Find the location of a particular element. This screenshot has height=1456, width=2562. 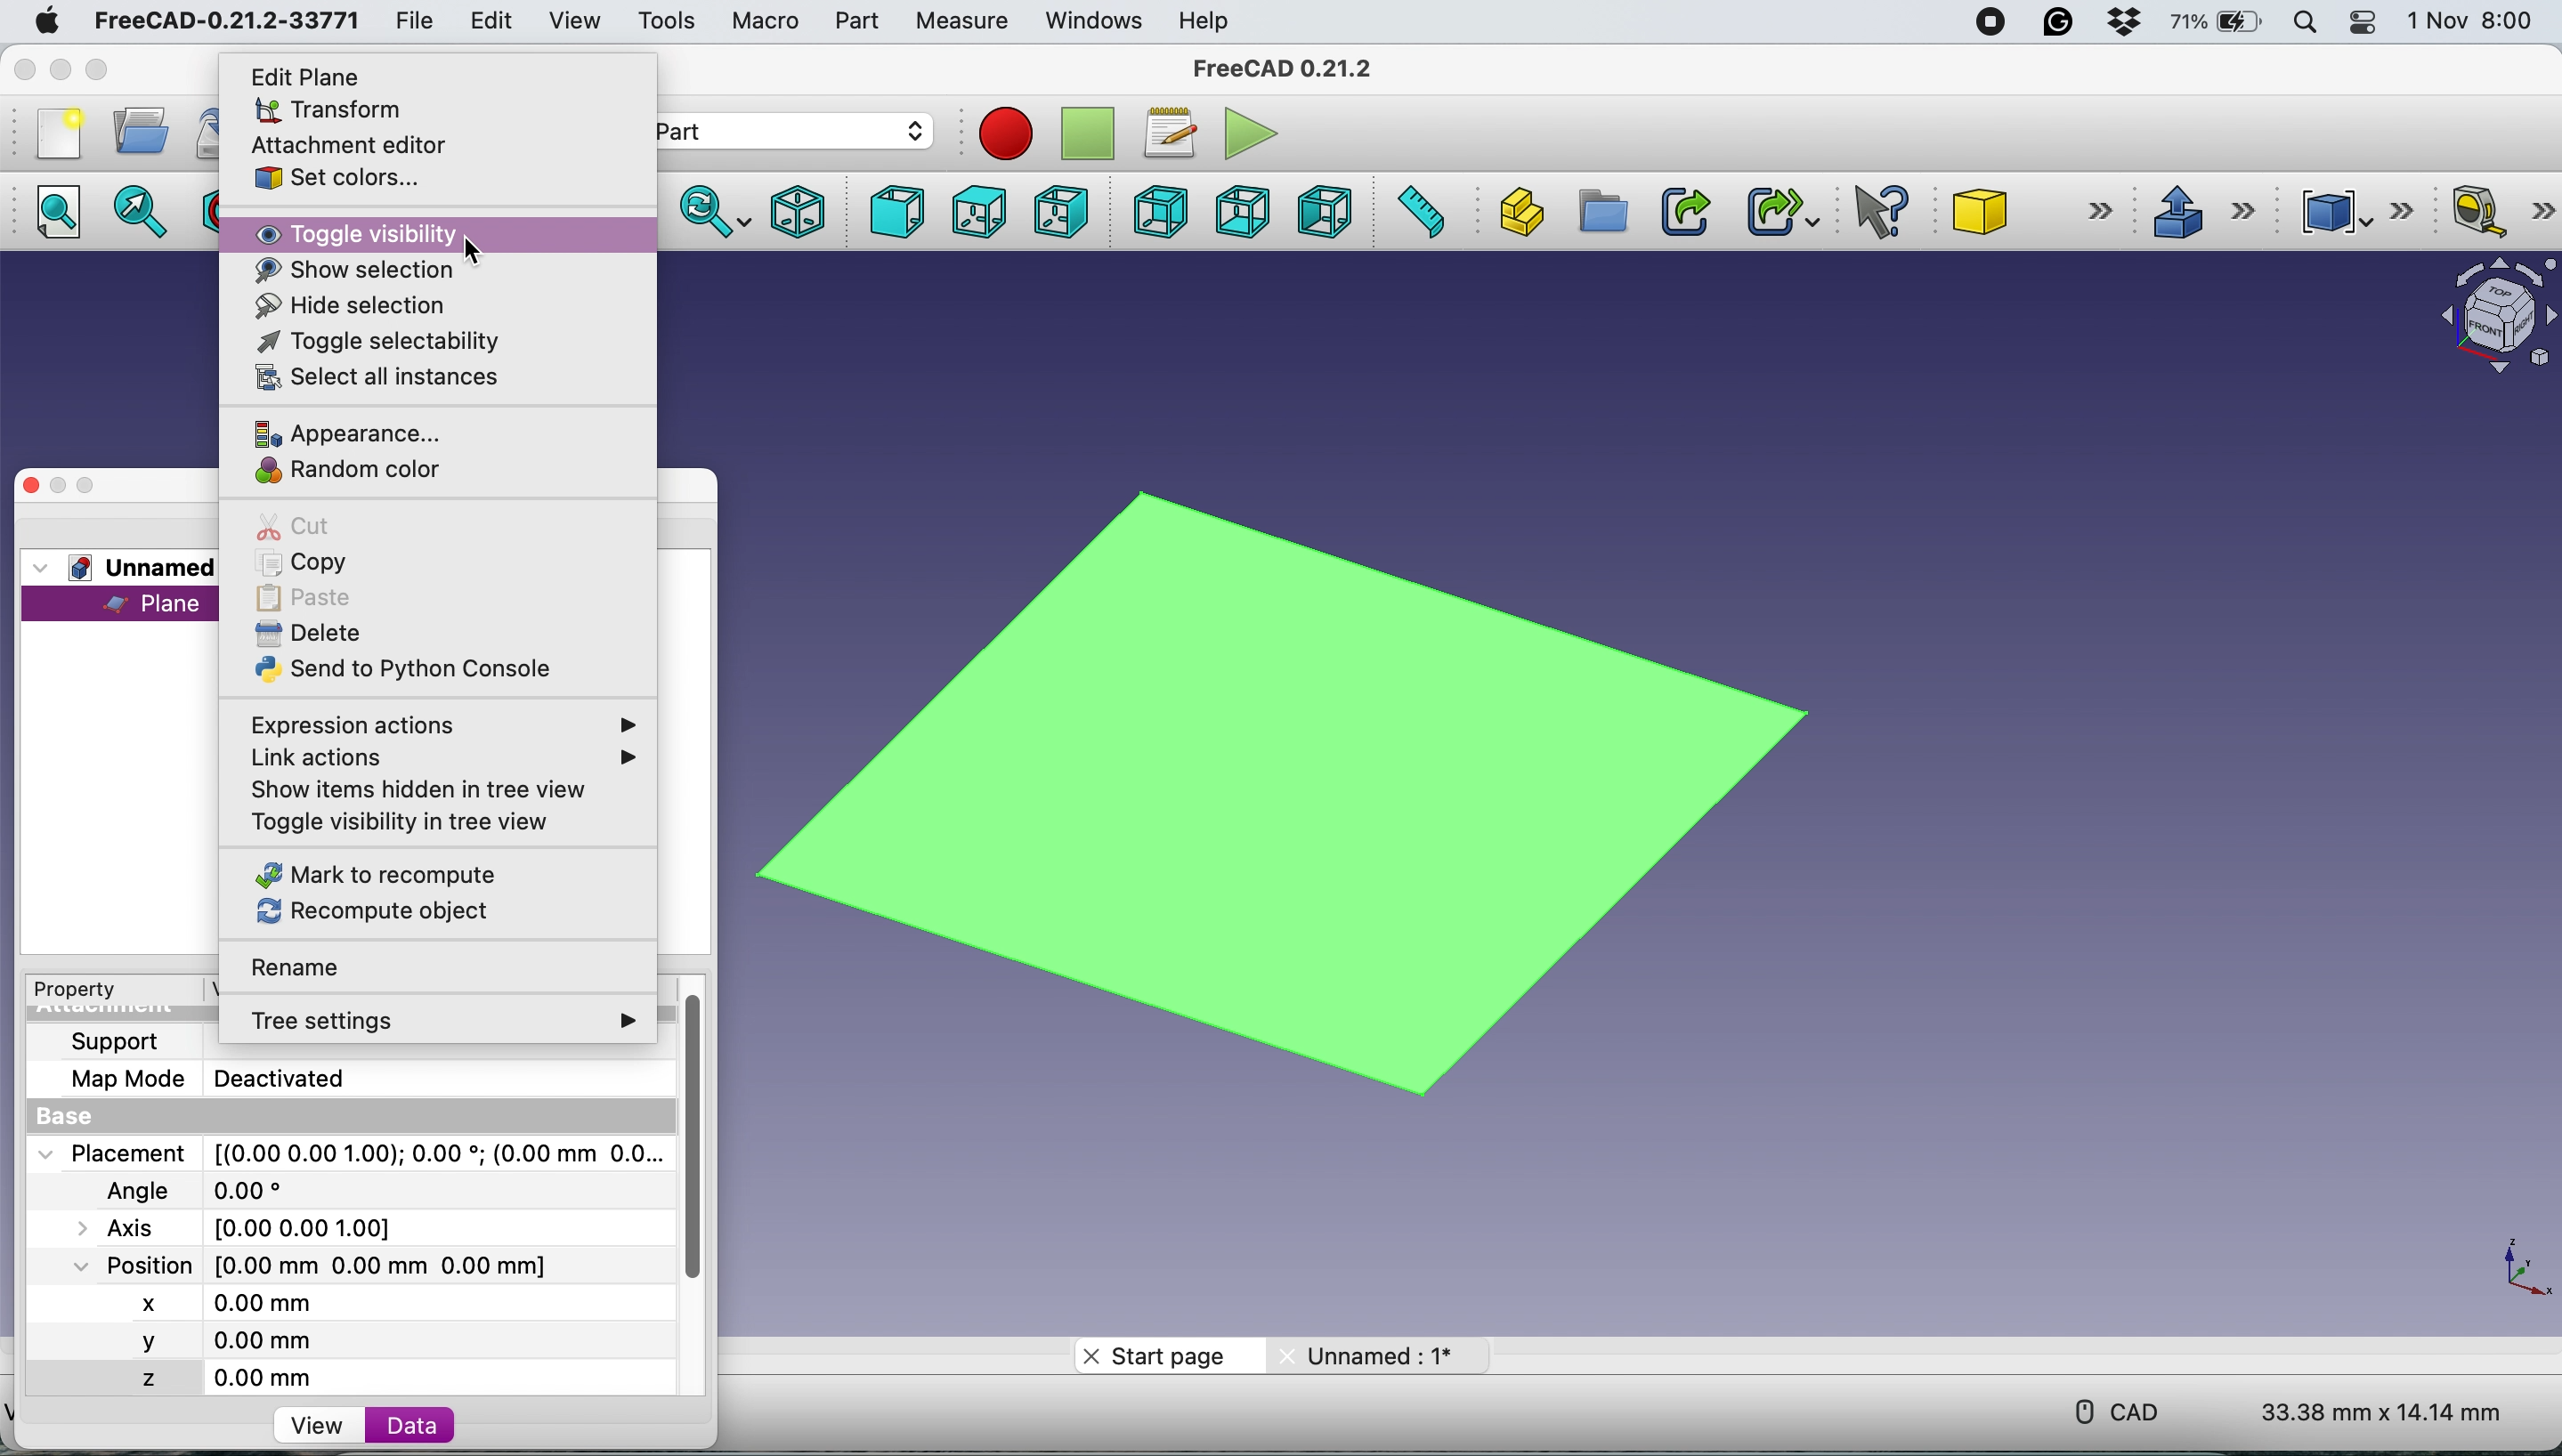

what's this is located at coordinates (1886, 208).